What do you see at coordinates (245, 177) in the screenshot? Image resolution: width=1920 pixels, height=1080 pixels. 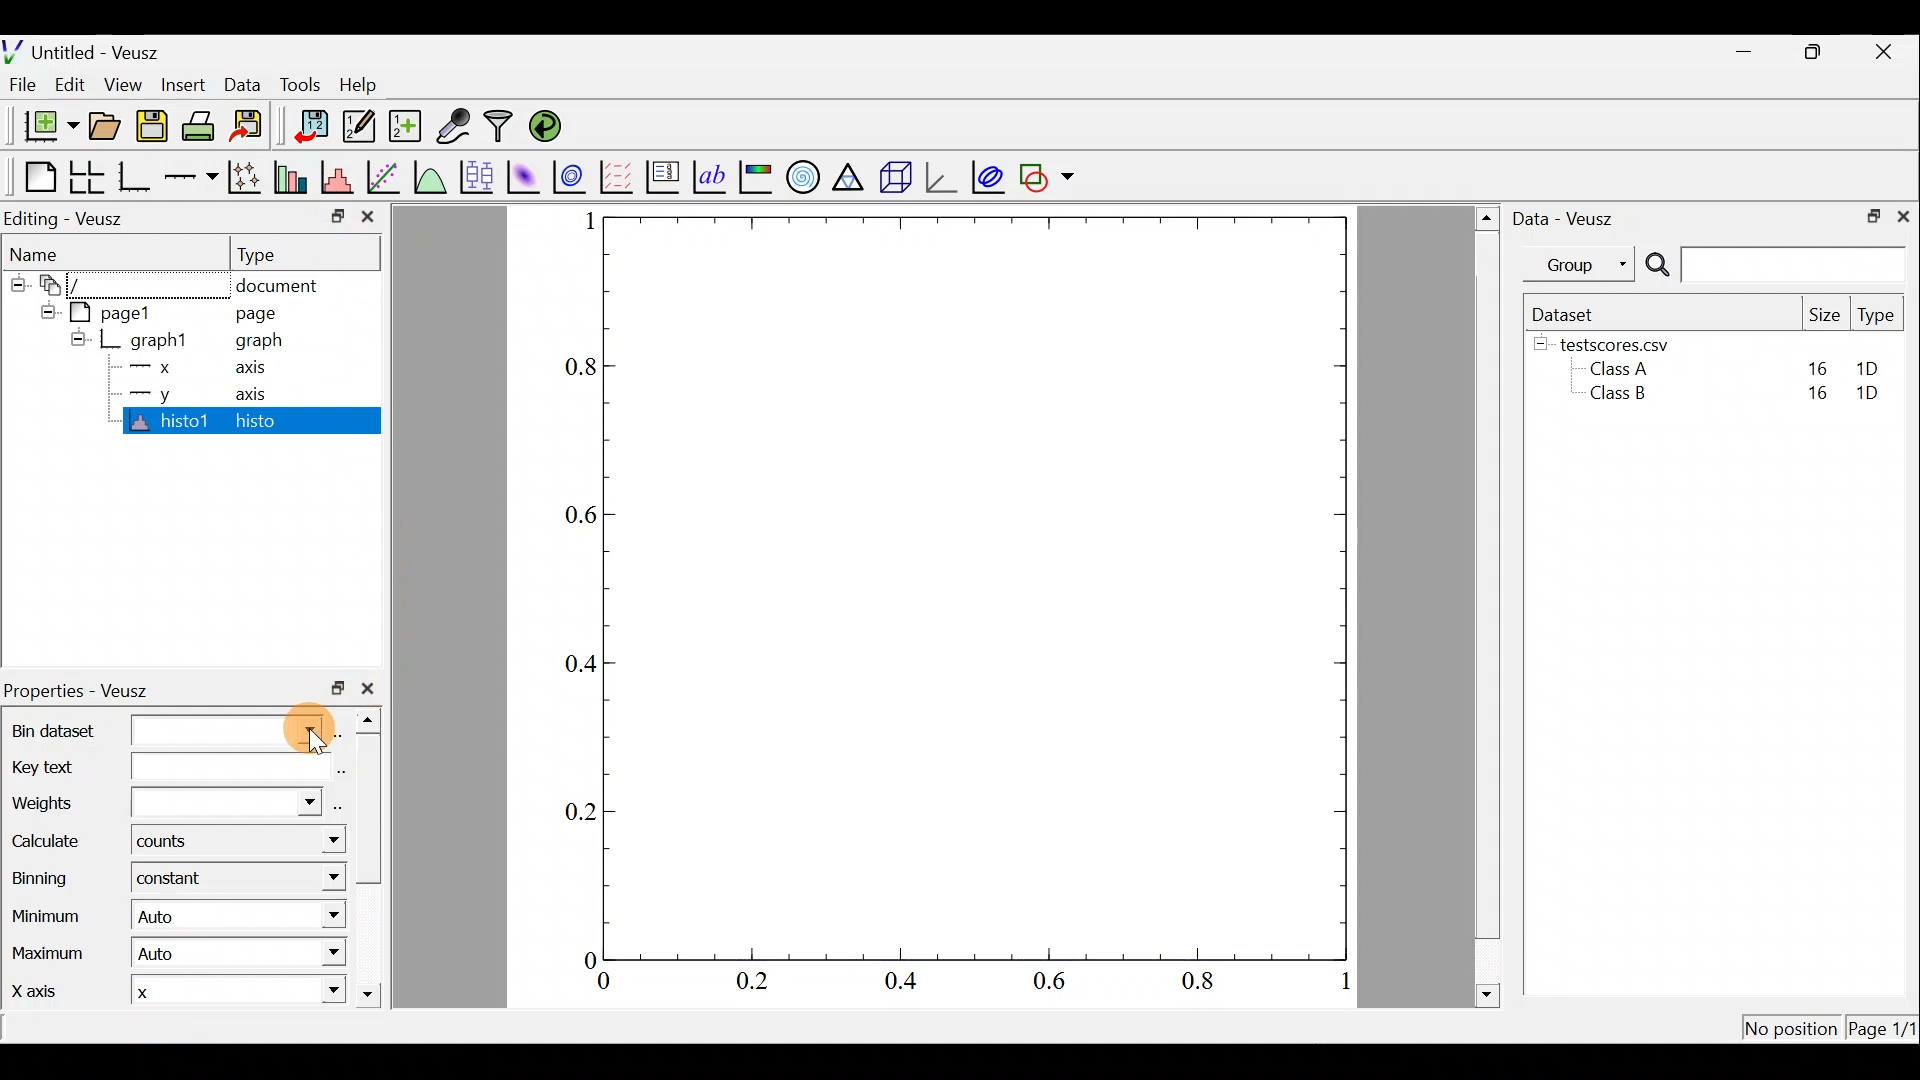 I see `Plot points with lines and error bars` at bounding box center [245, 177].